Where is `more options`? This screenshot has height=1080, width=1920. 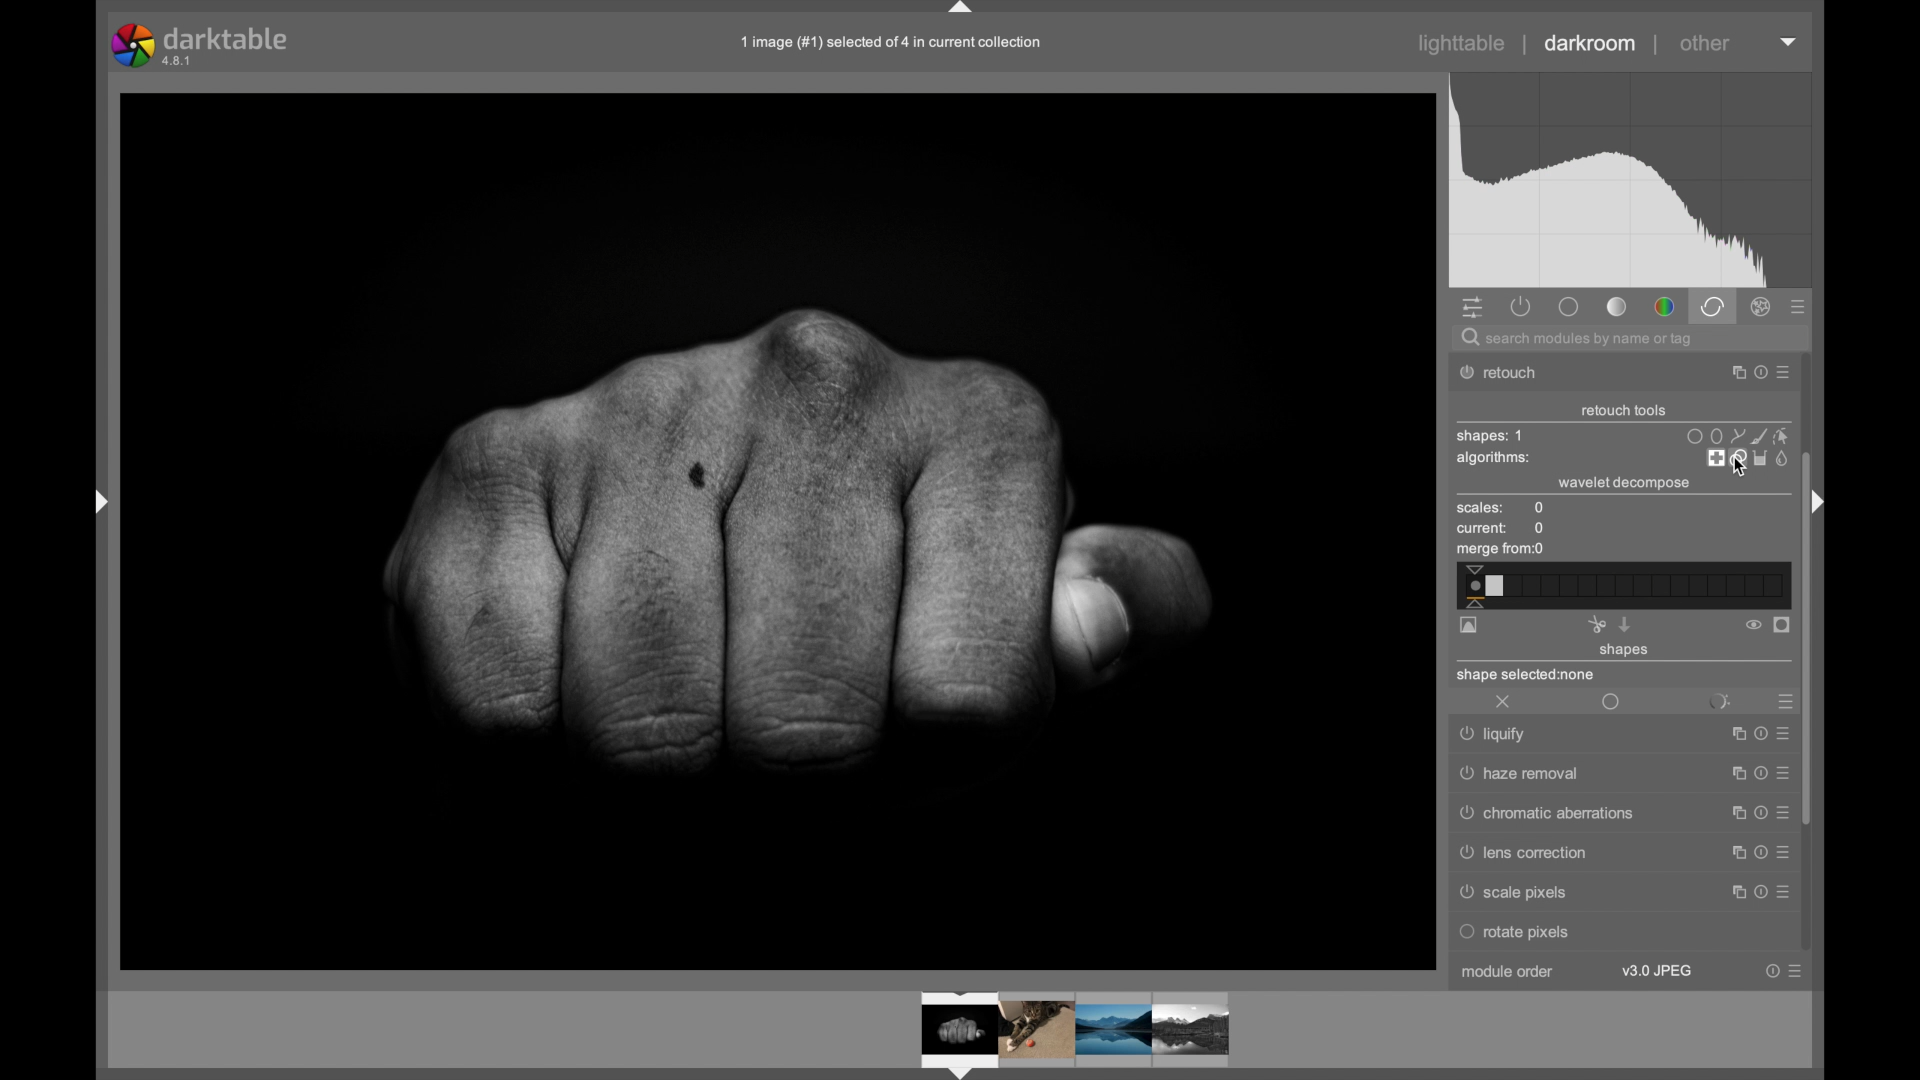 more options is located at coordinates (1783, 852).